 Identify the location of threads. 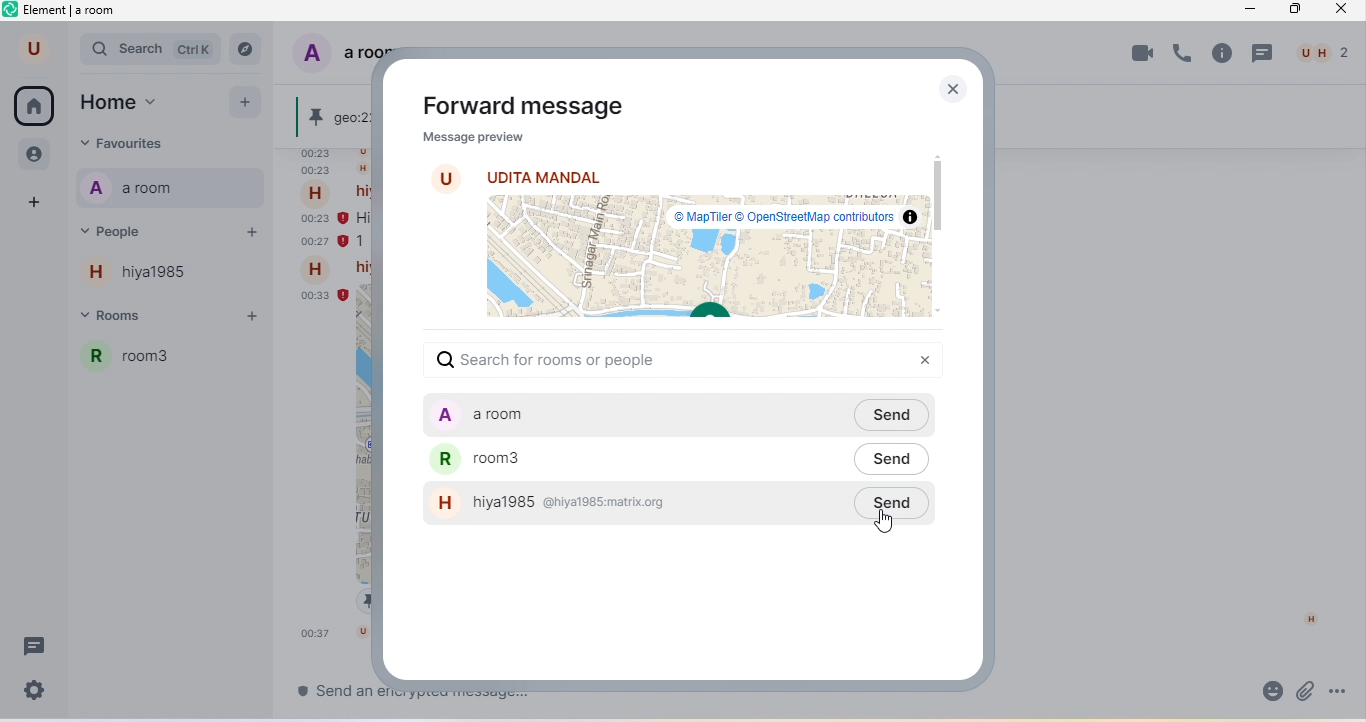
(1265, 54).